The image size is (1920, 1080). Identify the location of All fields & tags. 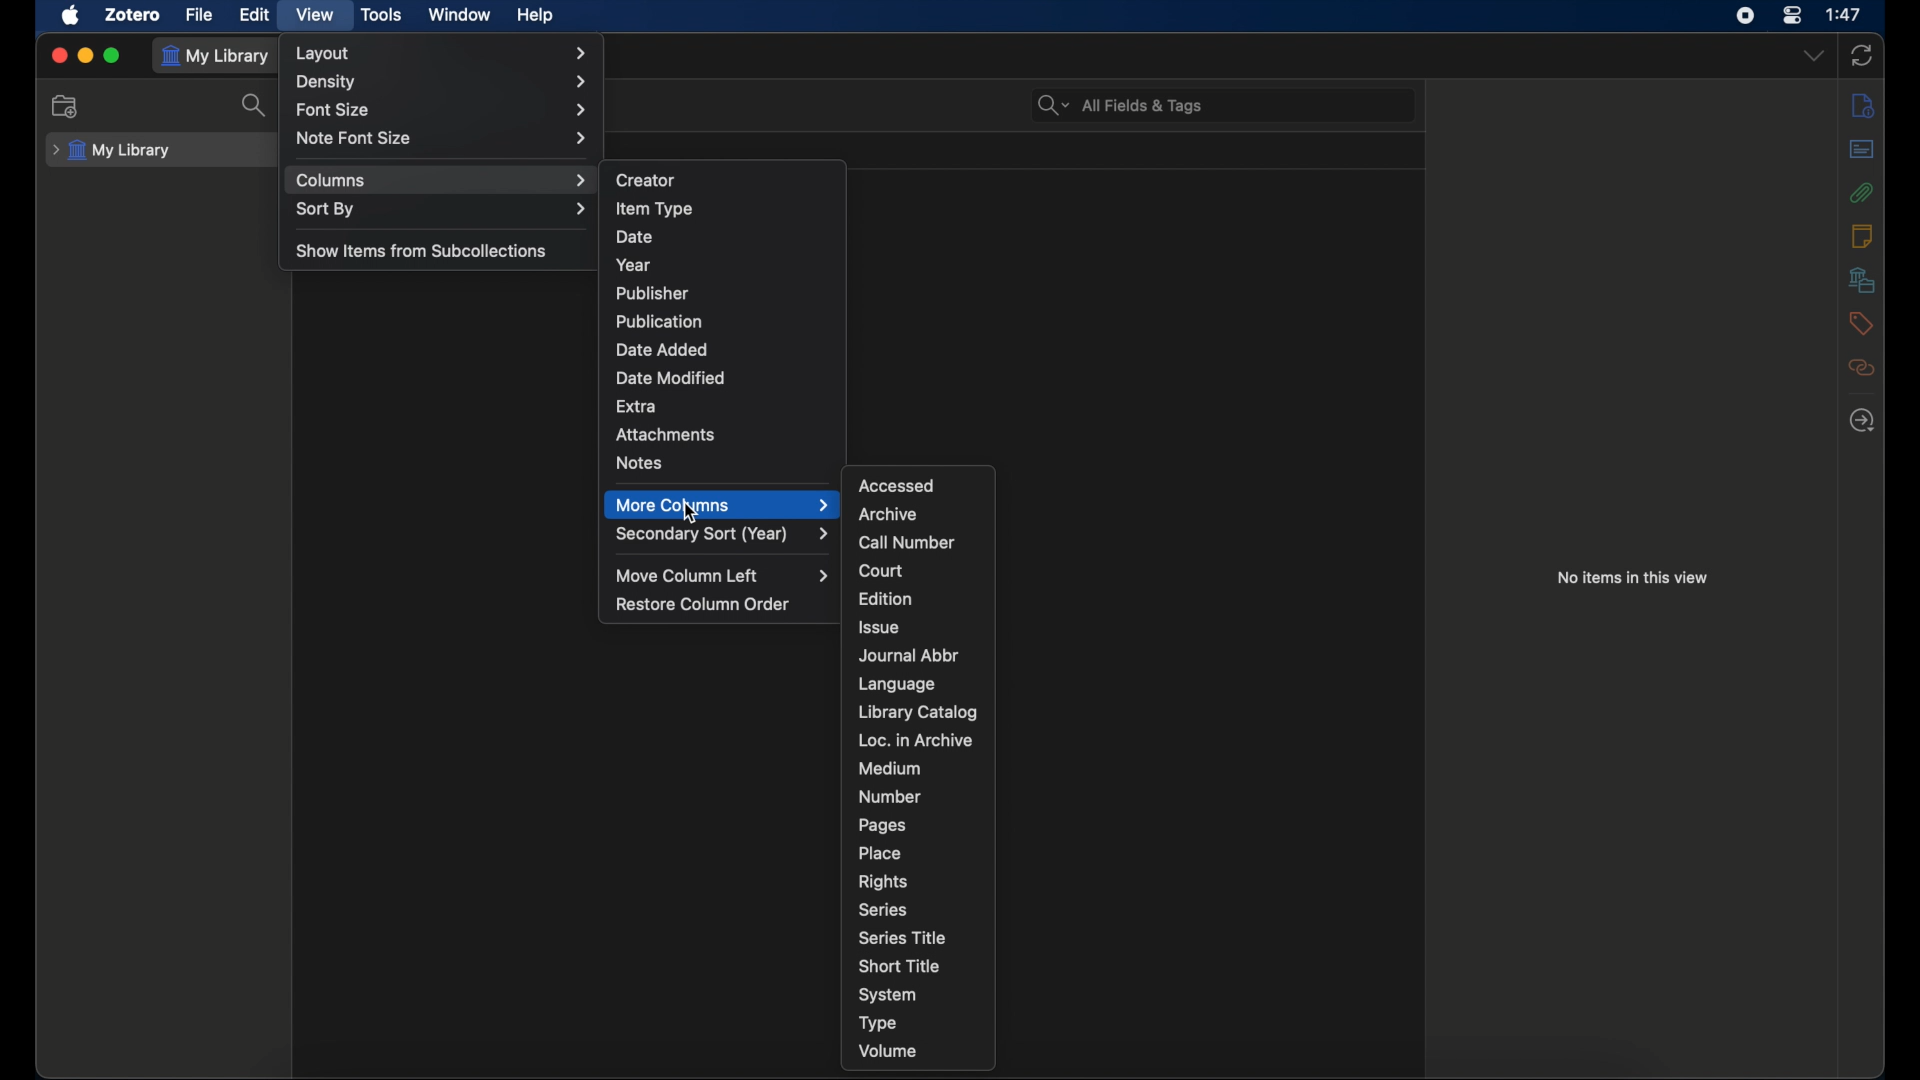
(1120, 106).